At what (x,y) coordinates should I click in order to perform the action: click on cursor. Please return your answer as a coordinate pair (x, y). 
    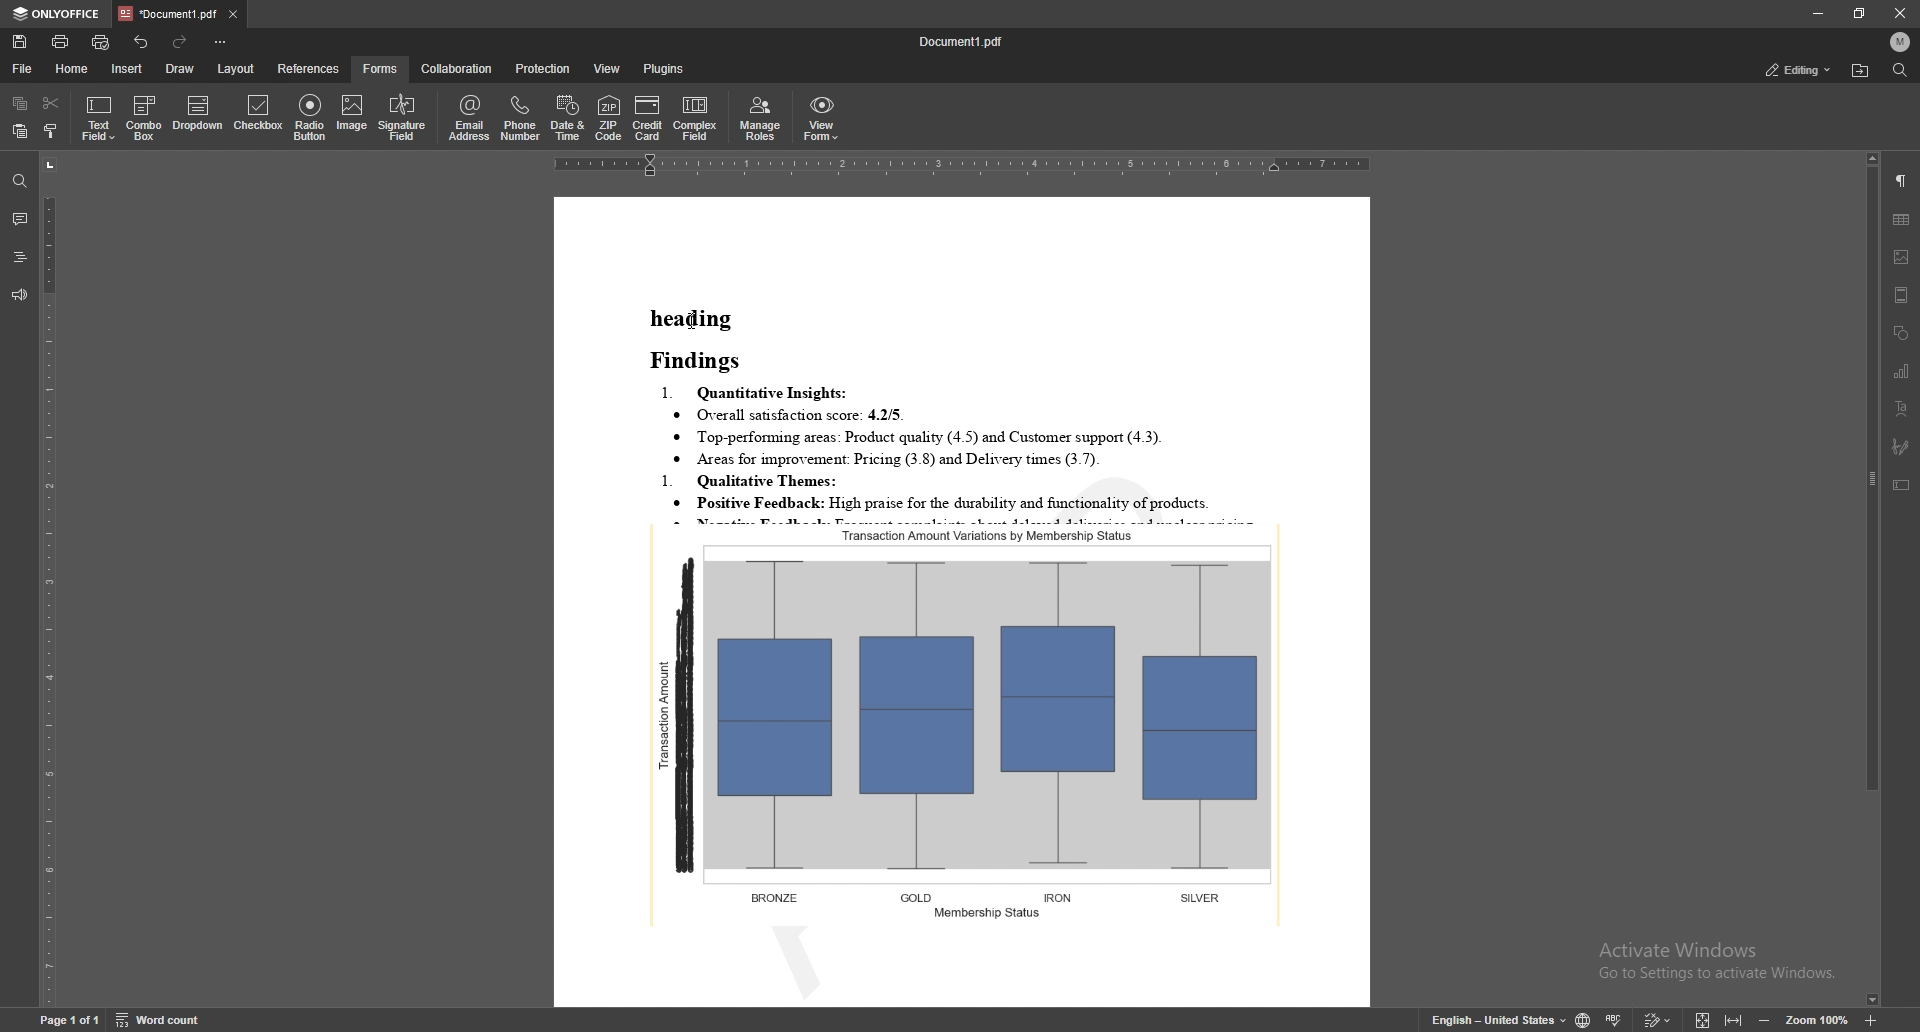
    Looking at the image, I should click on (694, 323).